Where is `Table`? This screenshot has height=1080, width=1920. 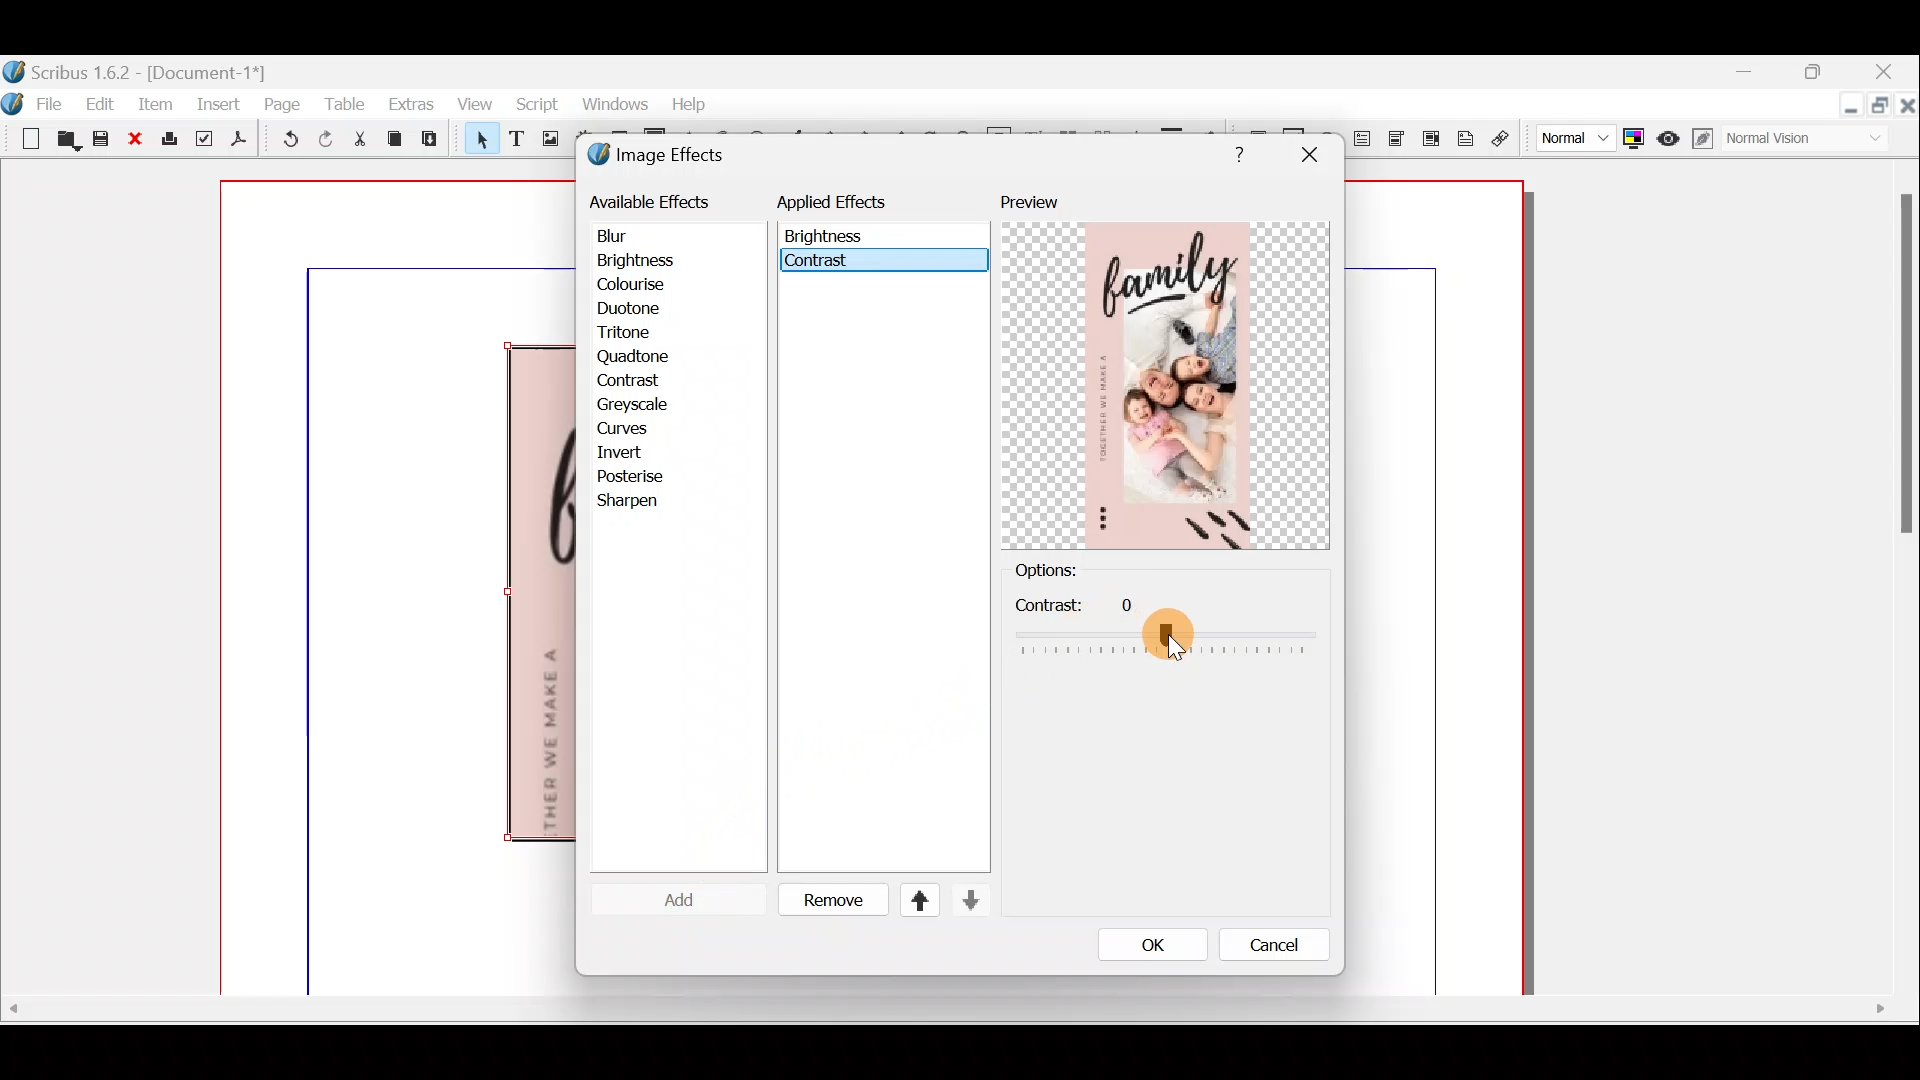 Table is located at coordinates (344, 103).